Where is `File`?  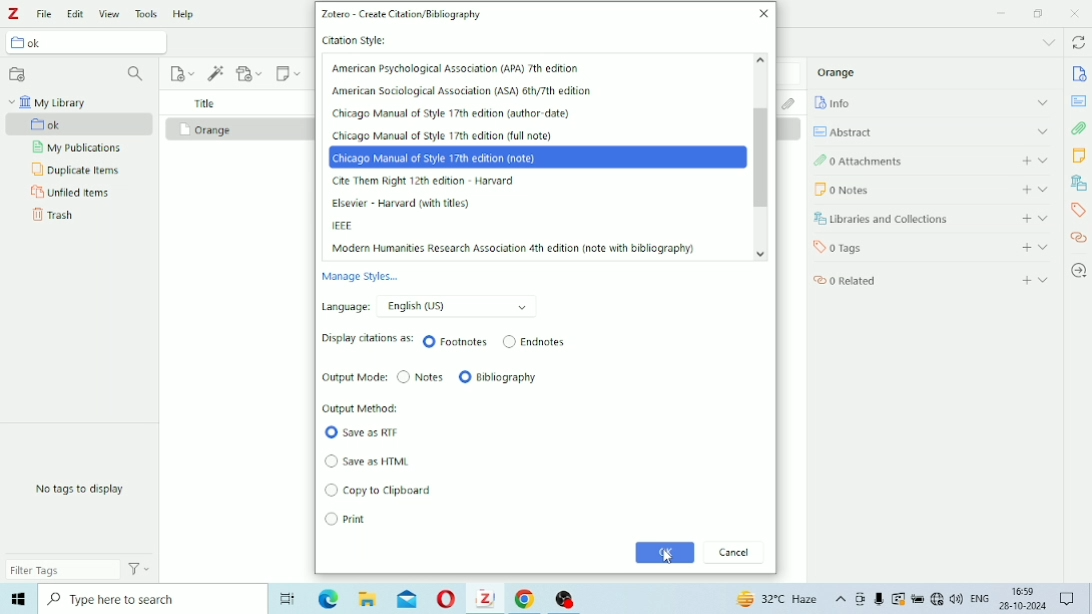 File is located at coordinates (45, 14).